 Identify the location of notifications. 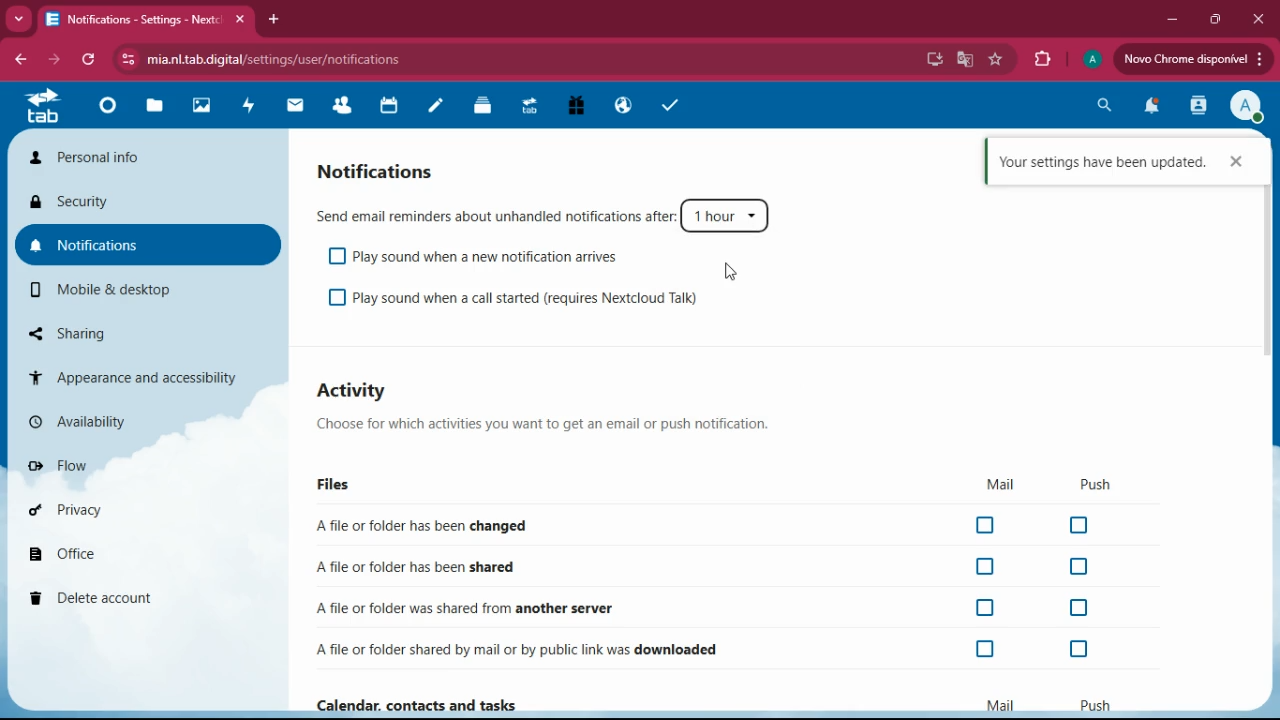
(392, 167).